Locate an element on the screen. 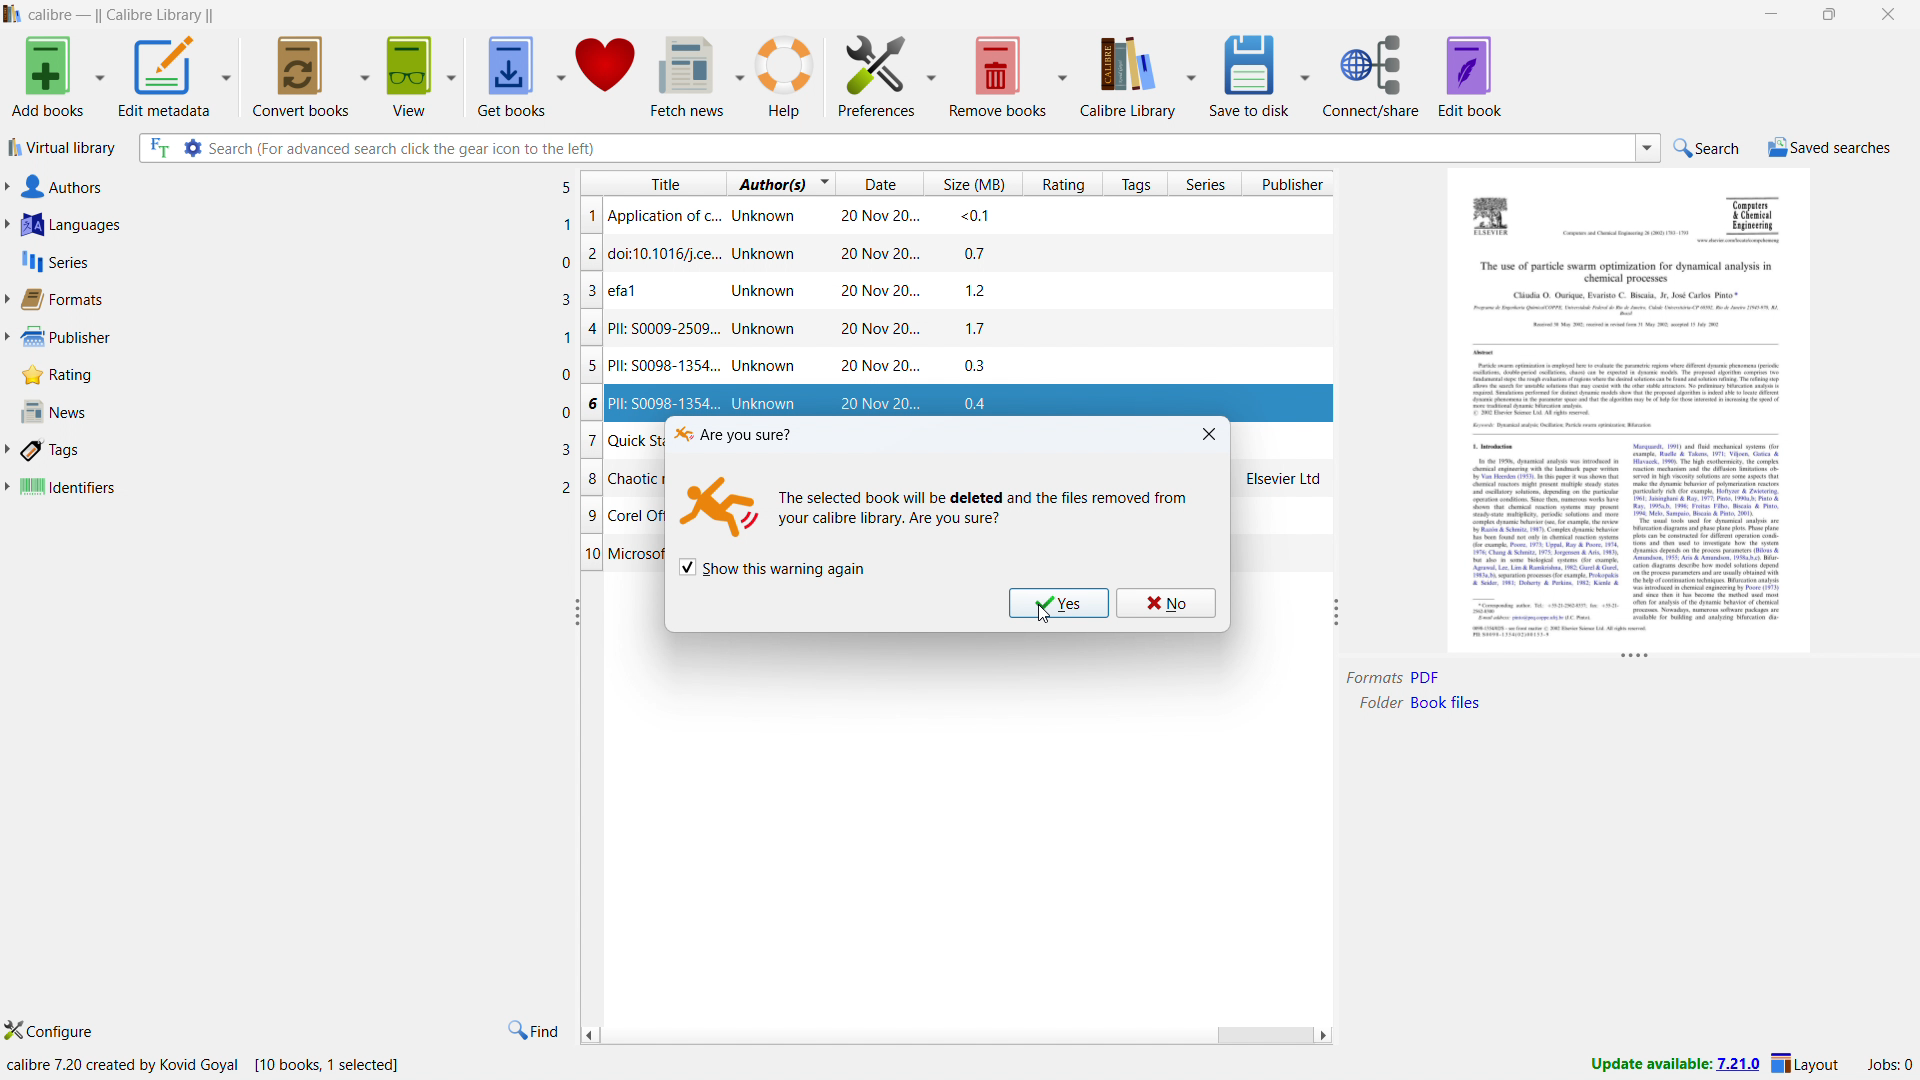 The width and height of the screenshot is (1920, 1080). no is located at coordinates (1165, 602).